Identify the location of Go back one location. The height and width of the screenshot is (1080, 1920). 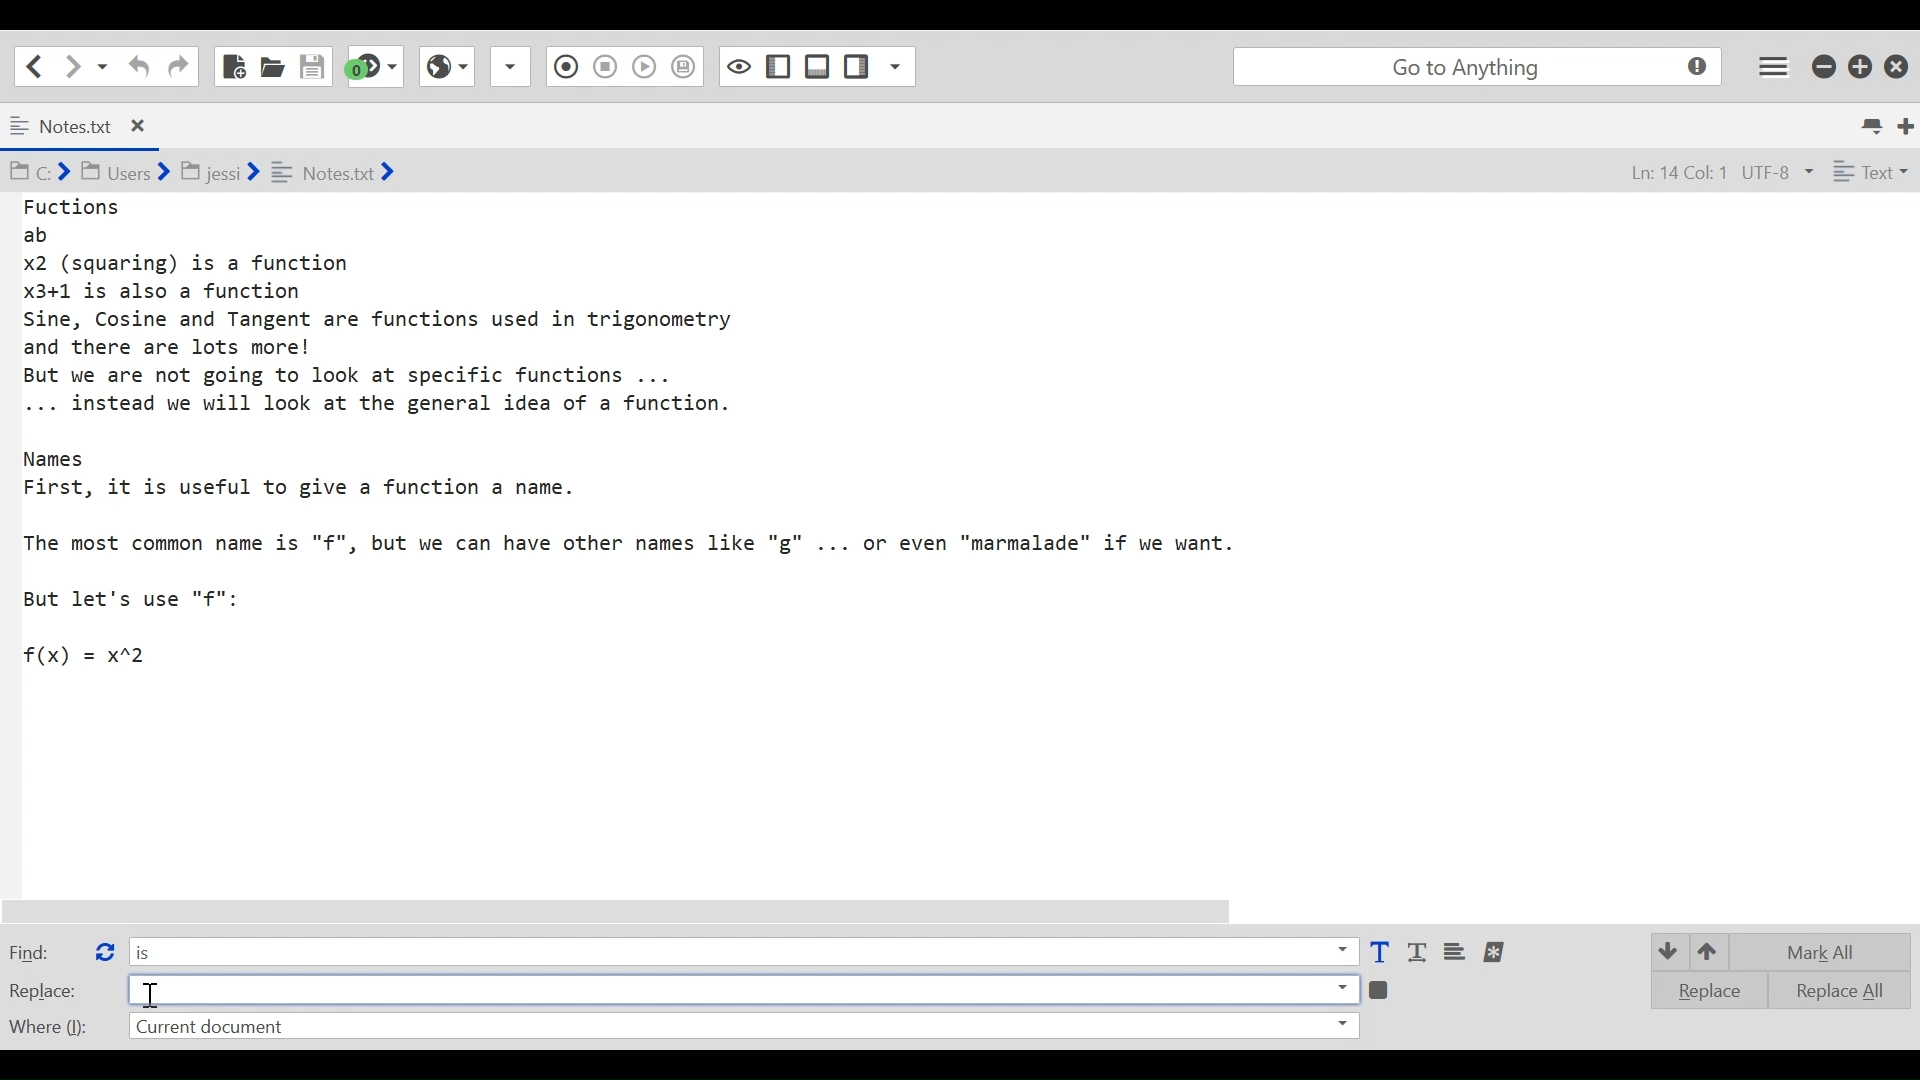
(29, 65).